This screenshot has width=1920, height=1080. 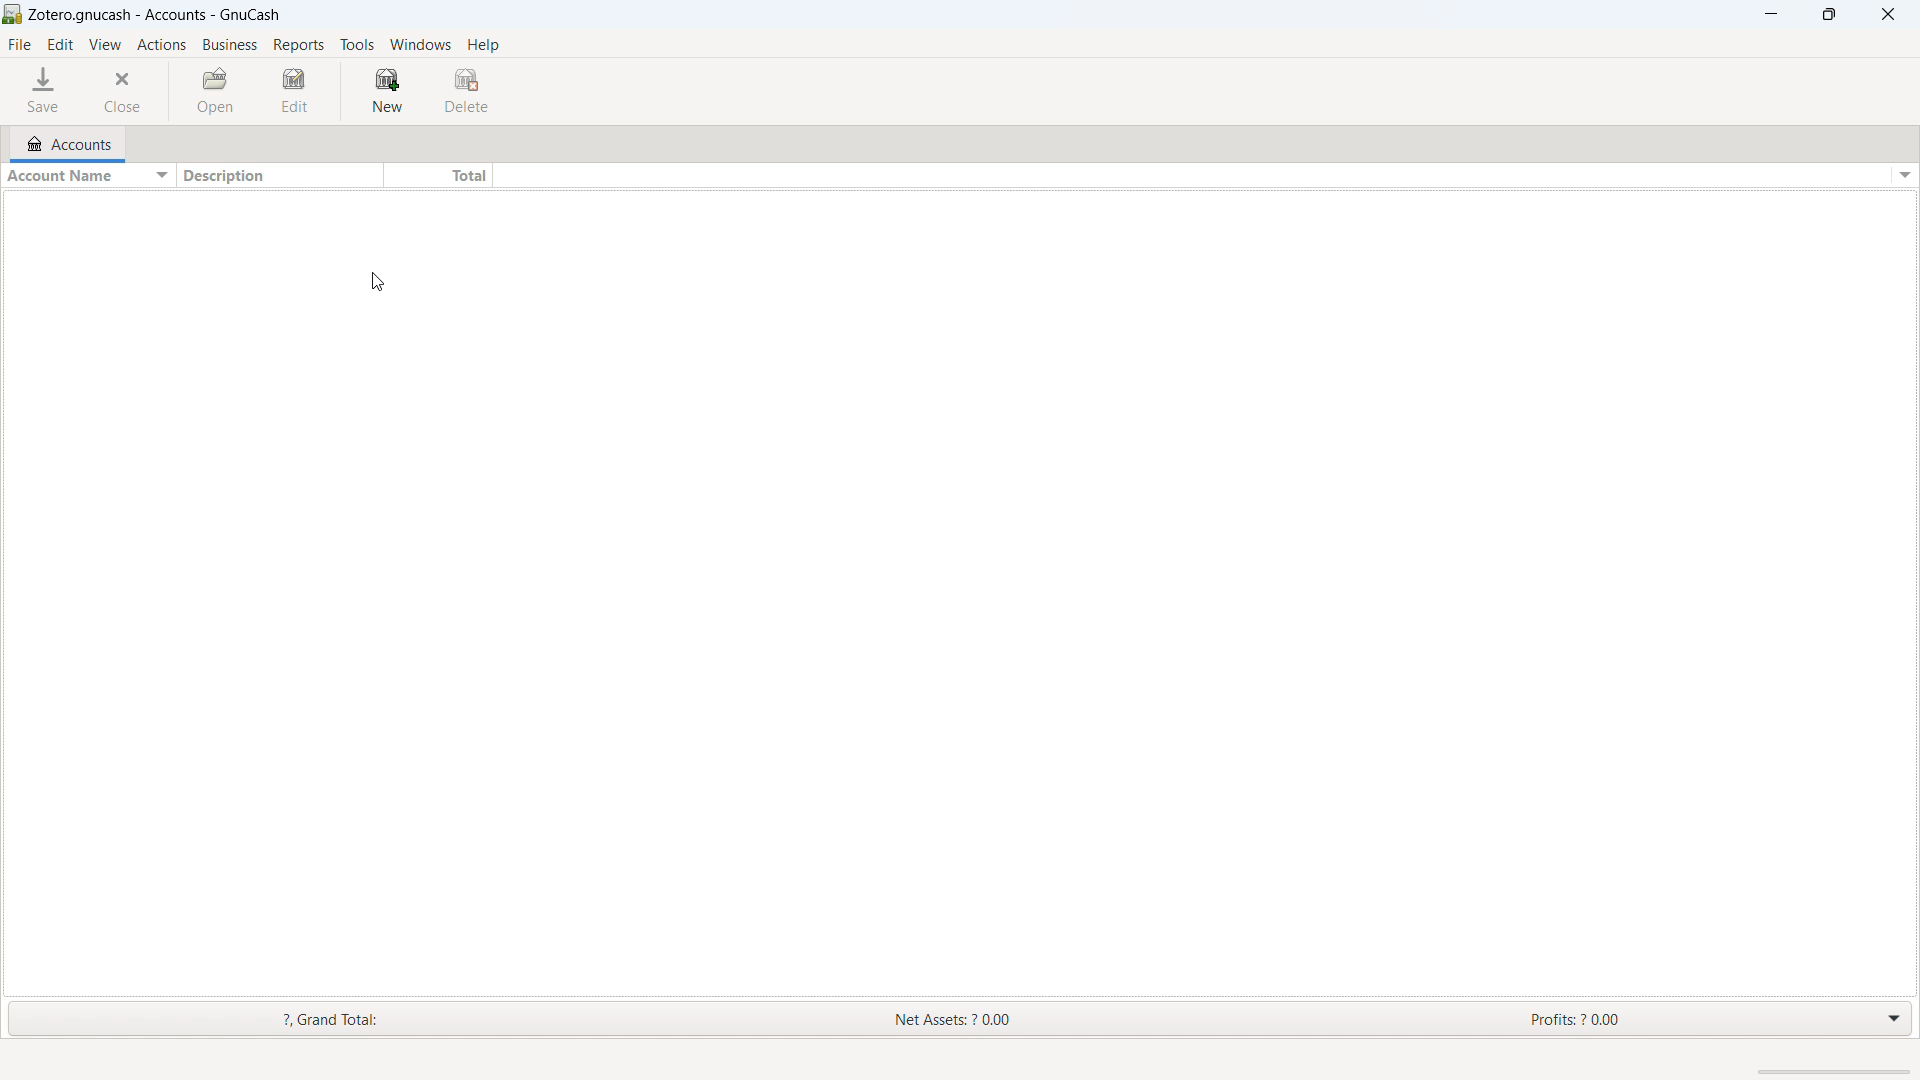 What do you see at coordinates (106, 46) in the screenshot?
I see `view` at bounding box center [106, 46].